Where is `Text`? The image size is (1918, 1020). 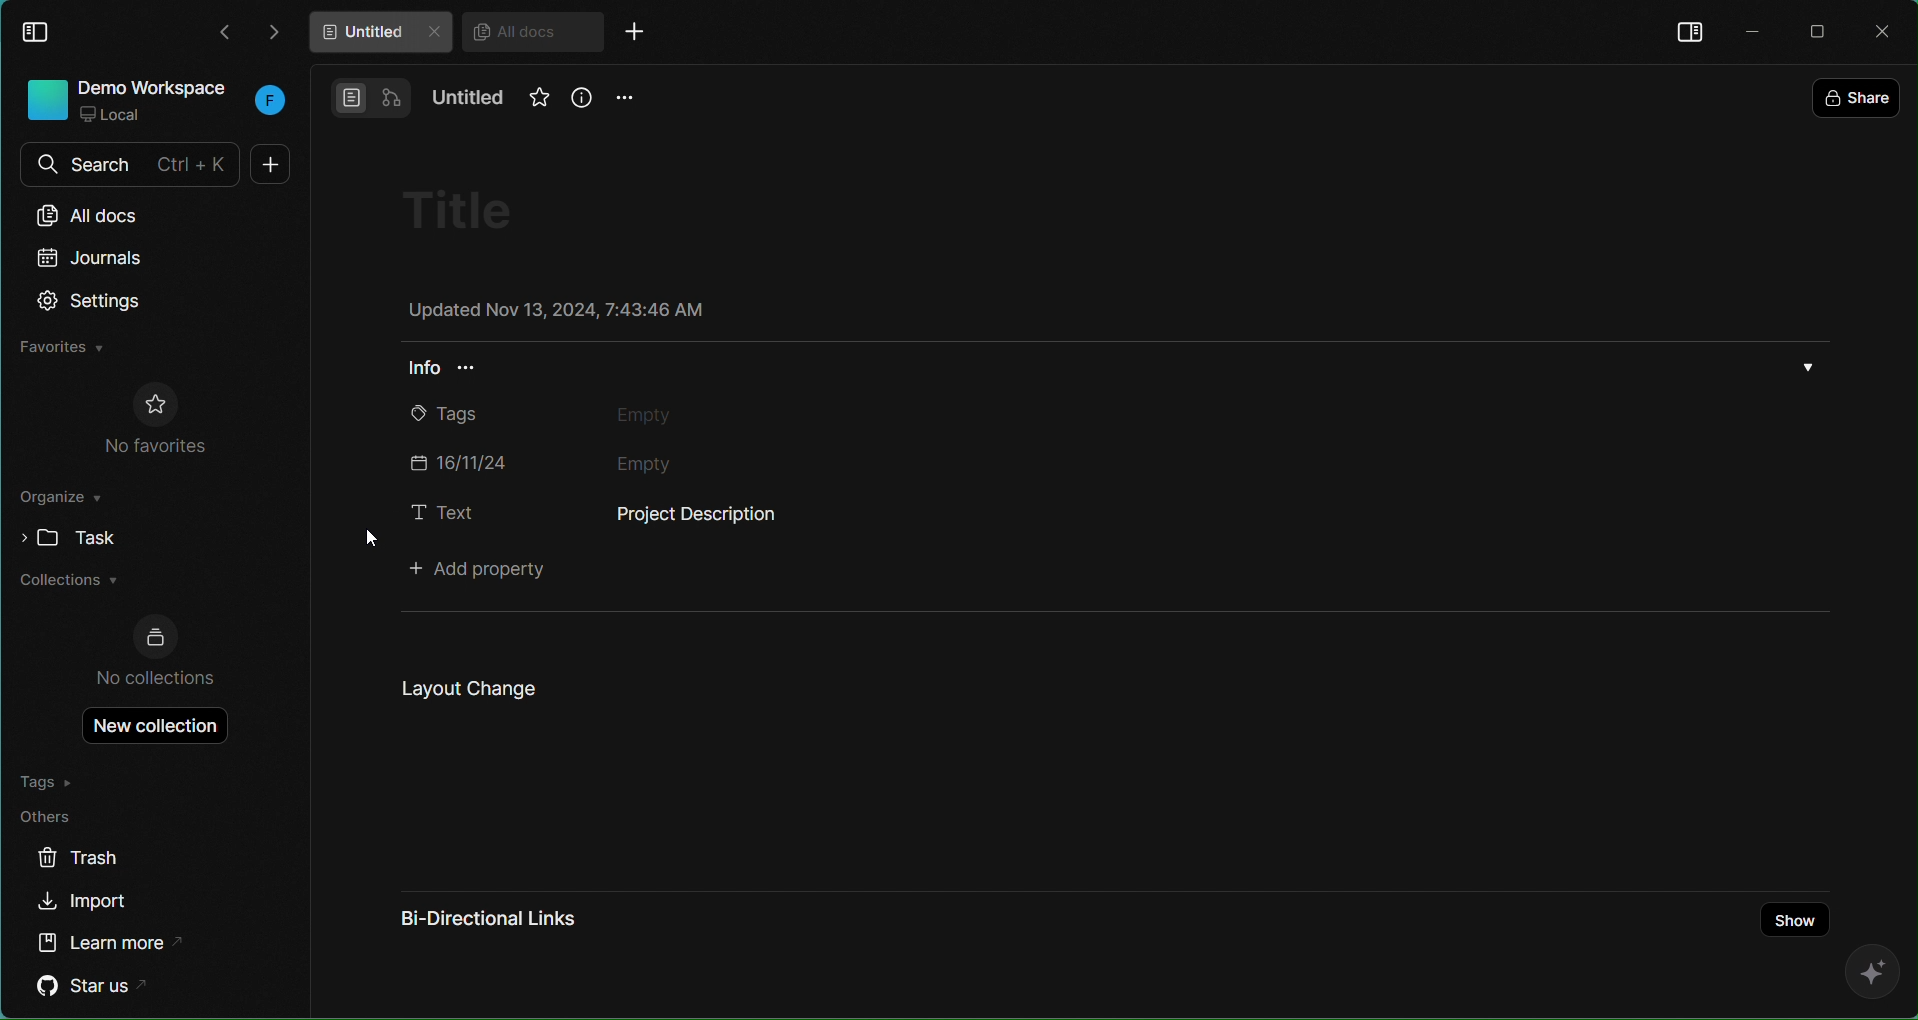 Text is located at coordinates (441, 512).